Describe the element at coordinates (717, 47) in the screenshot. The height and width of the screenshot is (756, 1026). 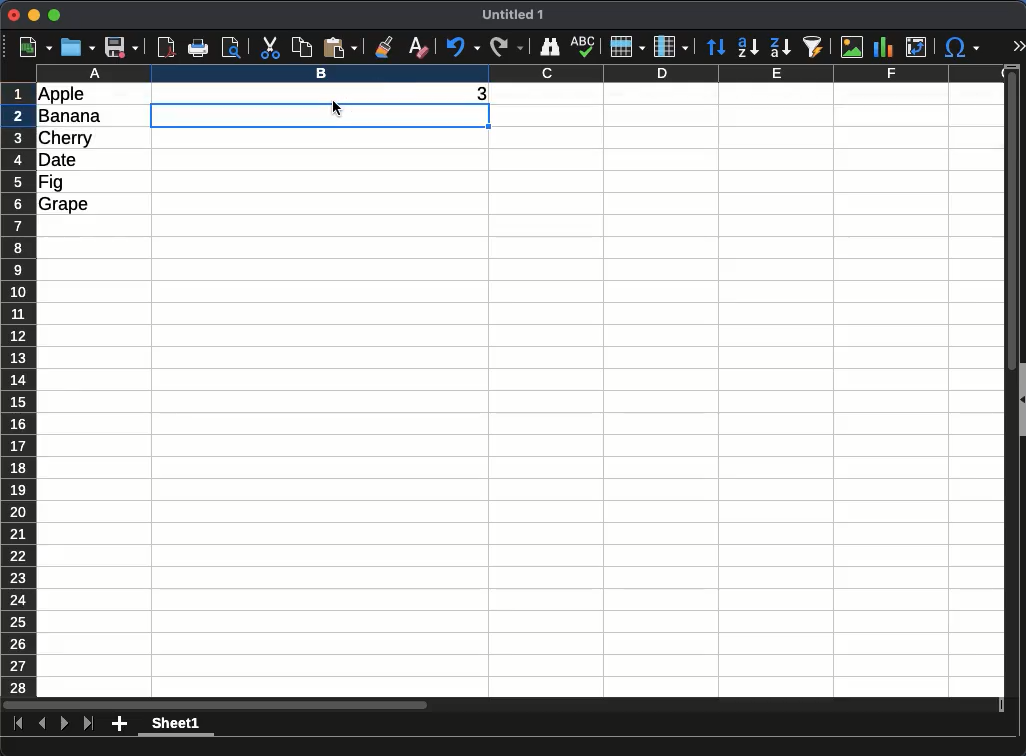
I see `sort` at that location.